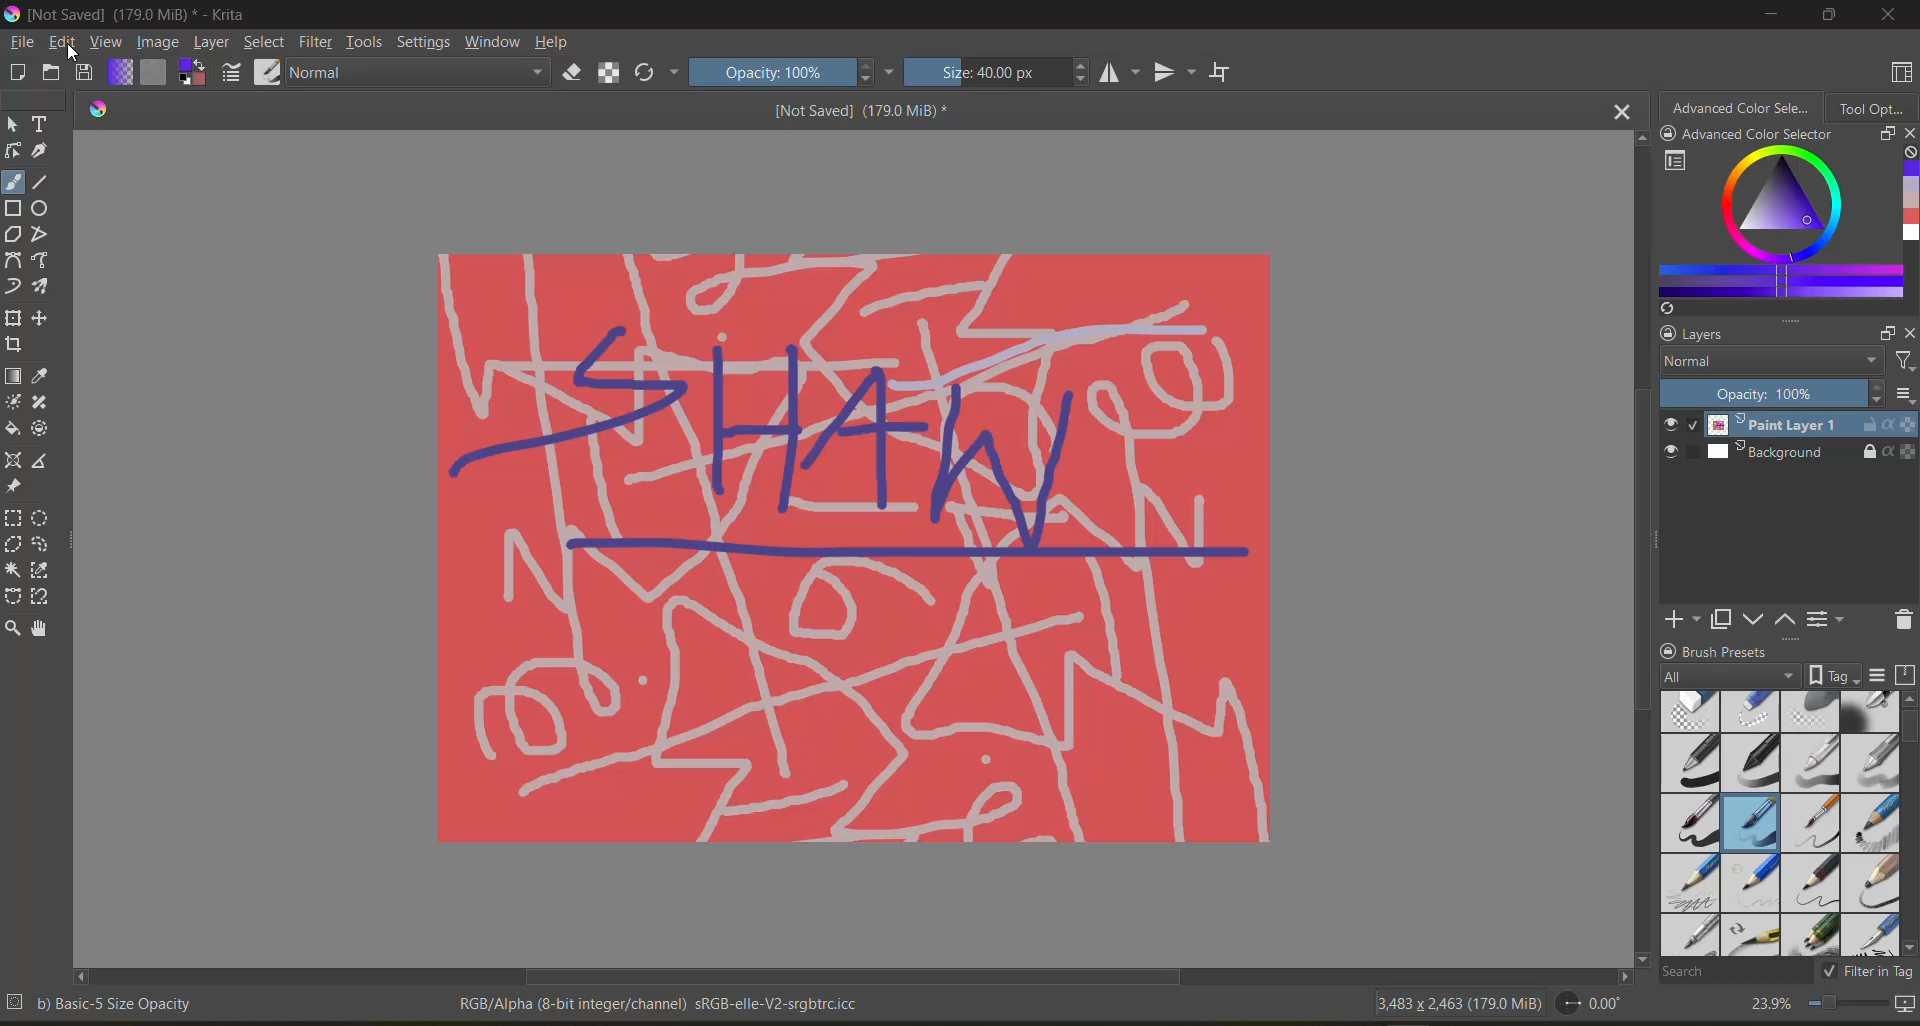 The height and width of the screenshot is (1026, 1920). I want to click on b) Basic-5 Size Opacity, so click(106, 1005).